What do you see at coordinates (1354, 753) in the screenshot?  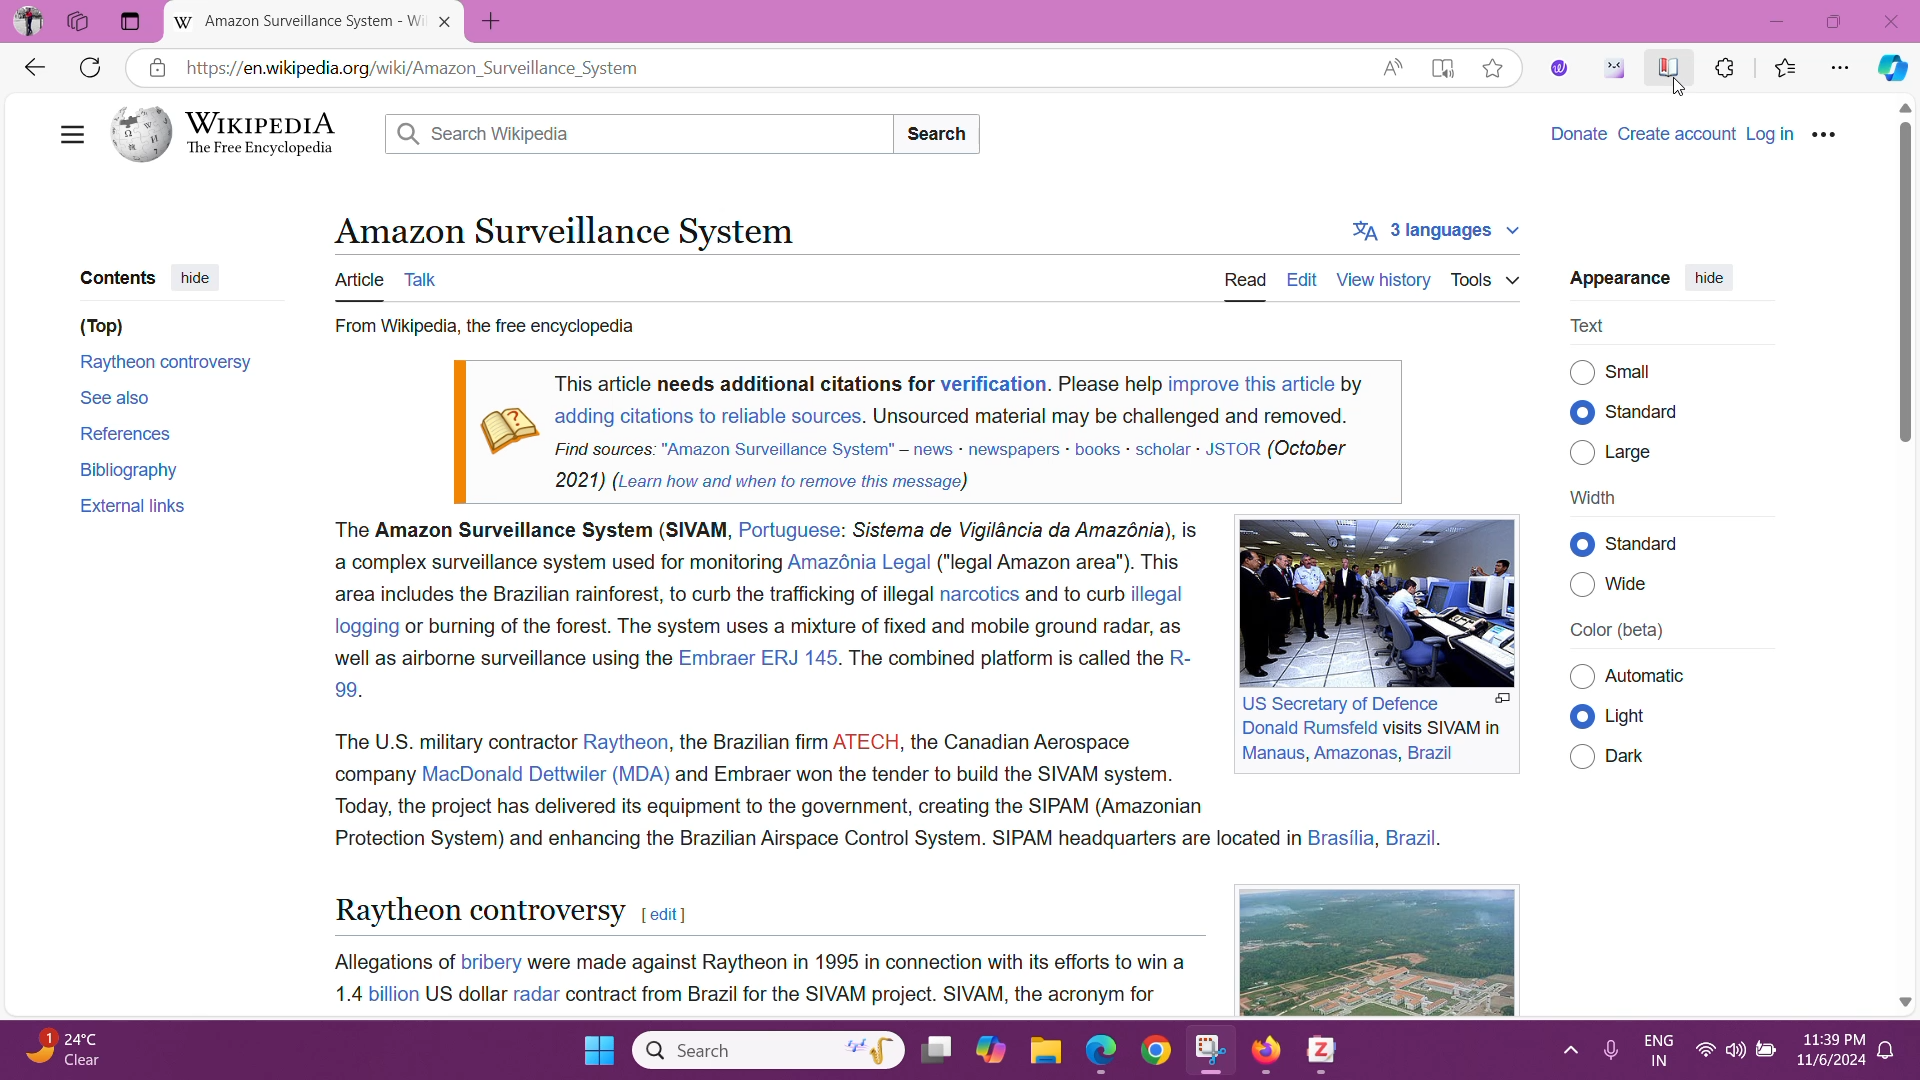 I see `Amazonas` at bounding box center [1354, 753].